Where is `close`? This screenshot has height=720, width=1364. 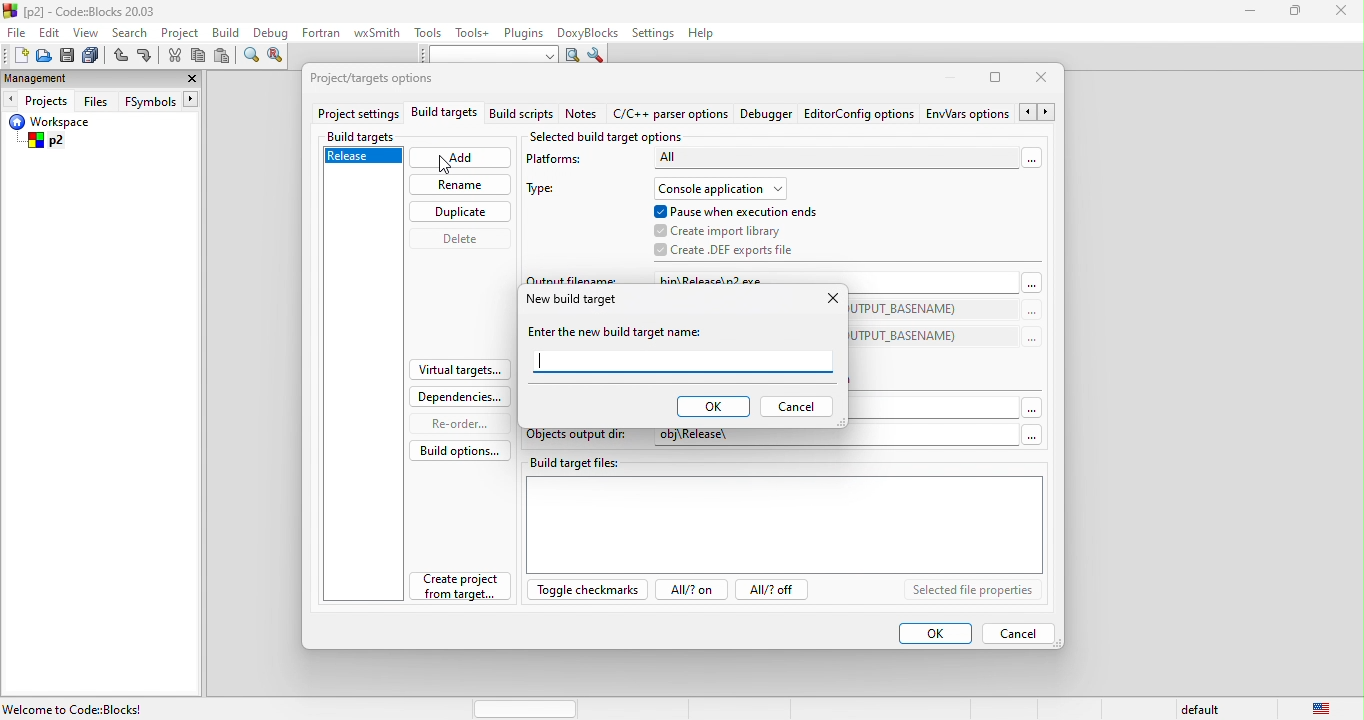 close is located at coordinates (1345, 14).